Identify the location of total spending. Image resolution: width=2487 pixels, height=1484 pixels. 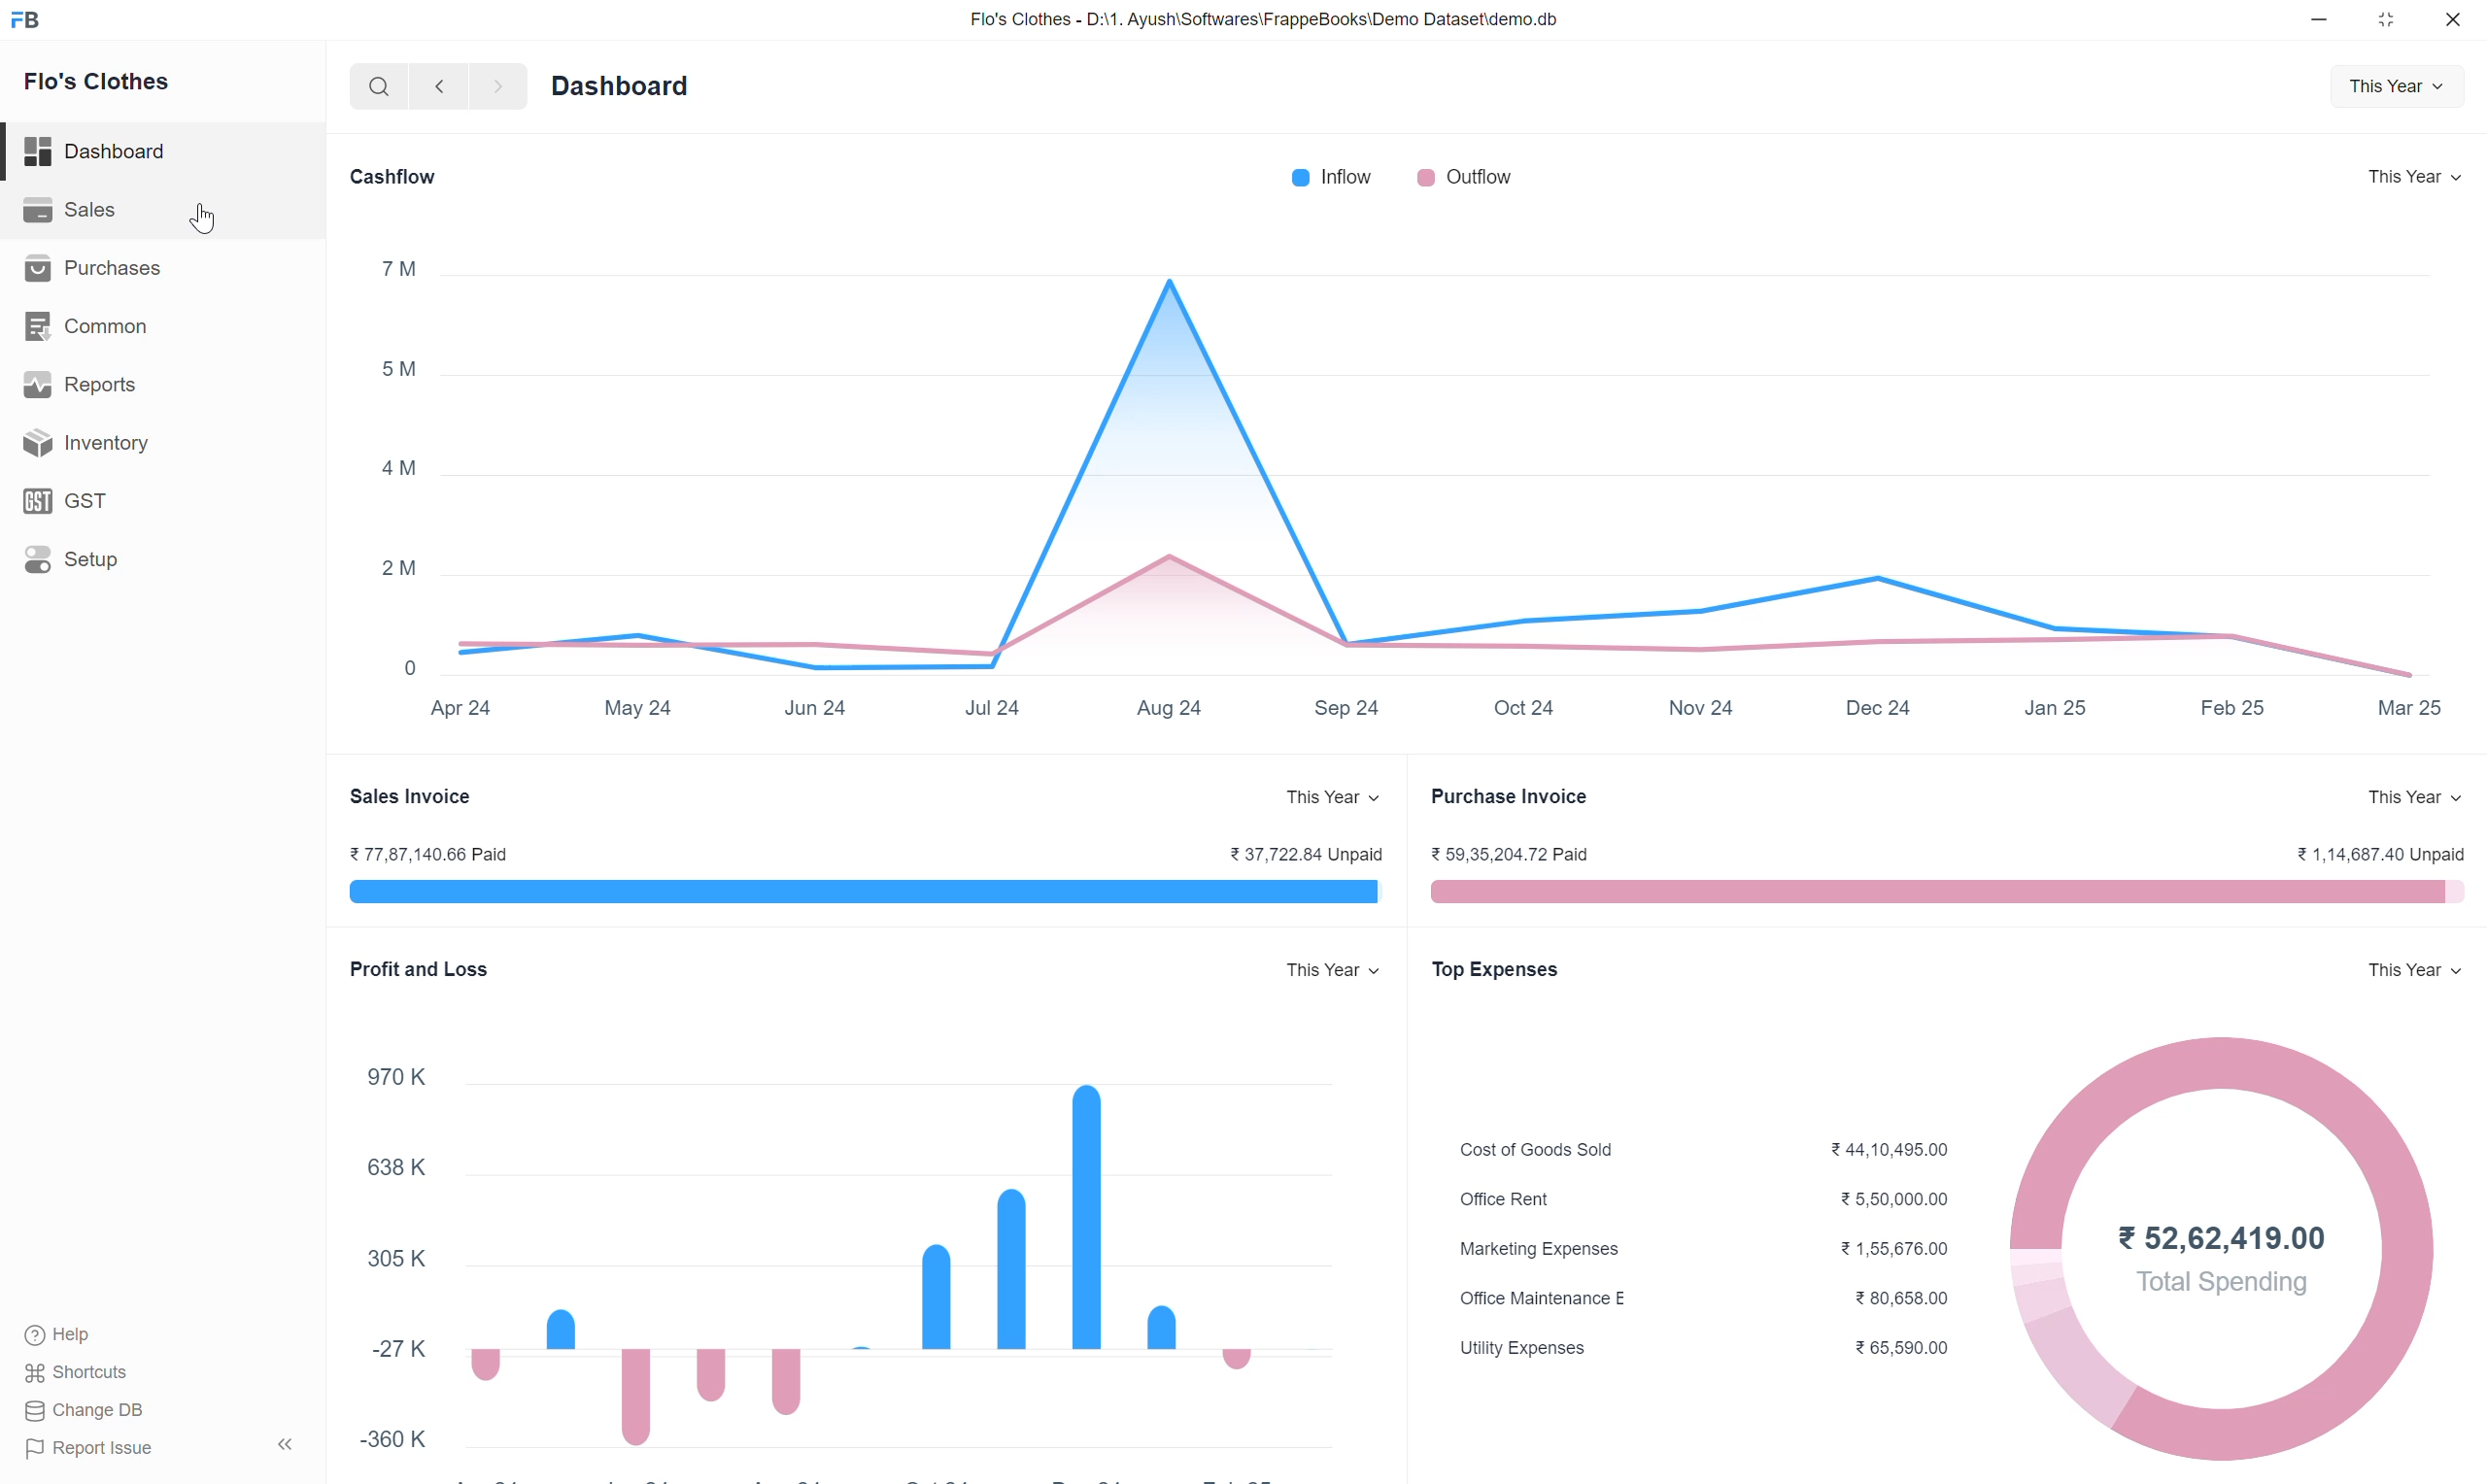
(2228, 1284).